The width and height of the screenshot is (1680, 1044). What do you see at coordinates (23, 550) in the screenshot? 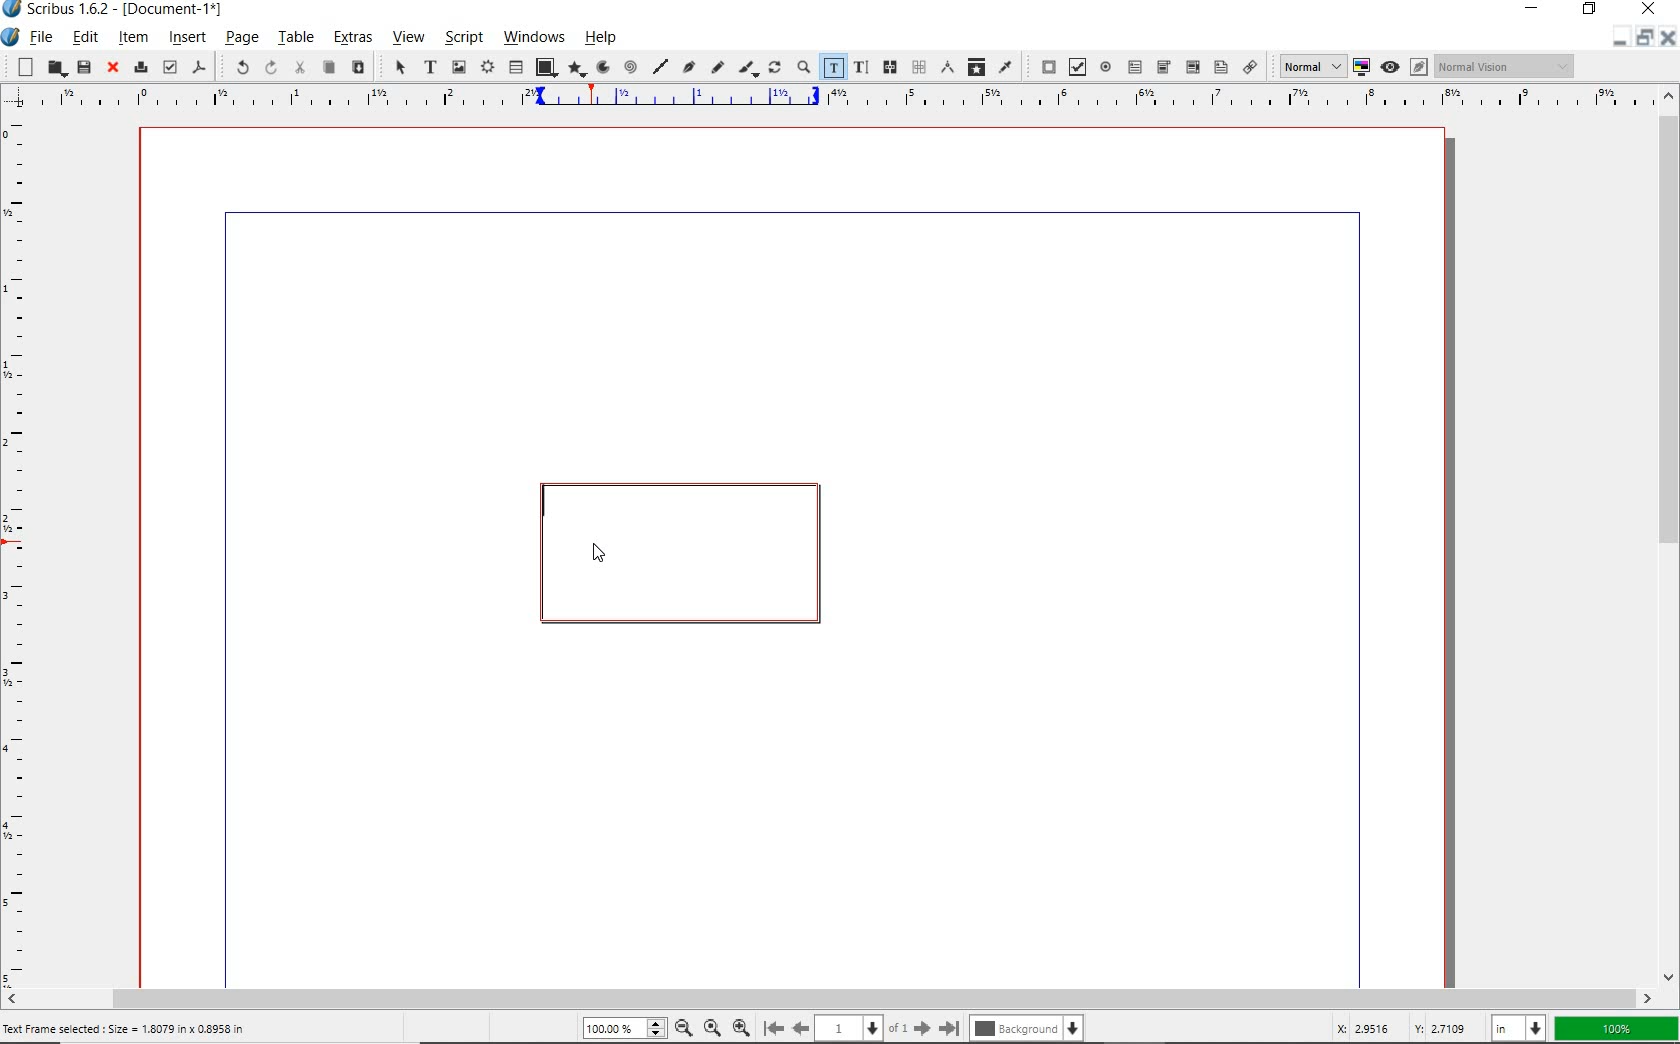
I see `Vertical Margin` at bounding box center [23, 550].